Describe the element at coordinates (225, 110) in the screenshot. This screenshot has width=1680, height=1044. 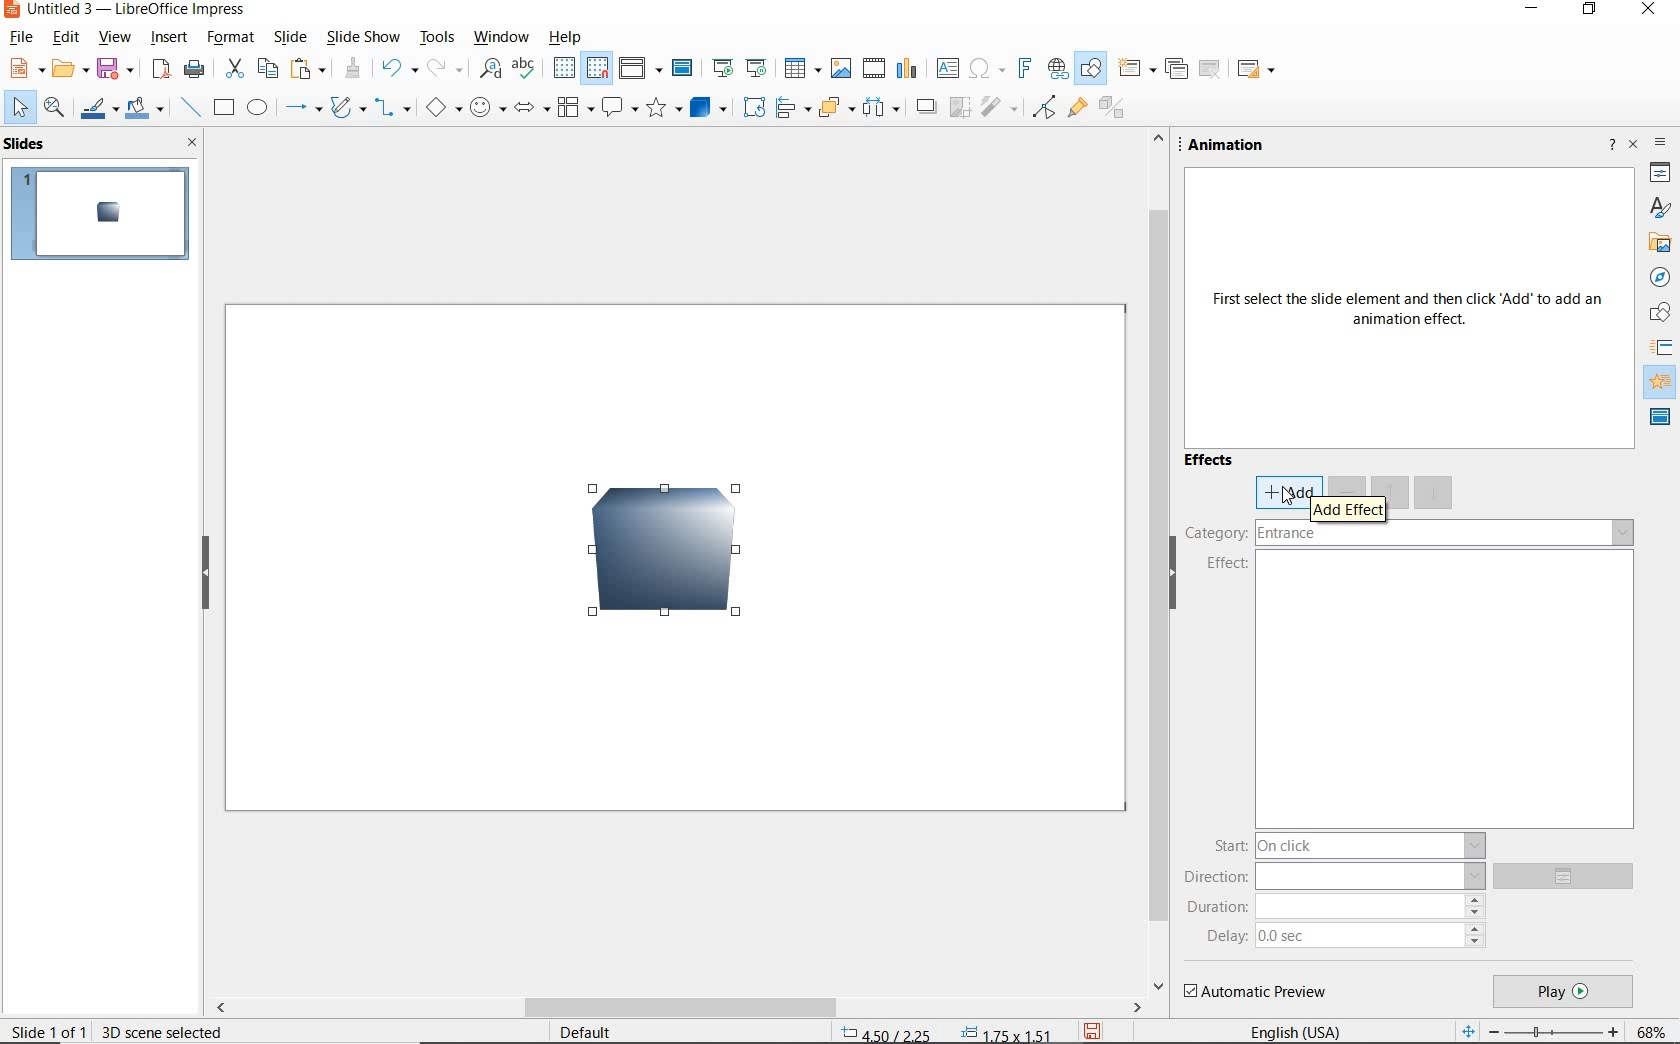
I see `rectangle` at that location.